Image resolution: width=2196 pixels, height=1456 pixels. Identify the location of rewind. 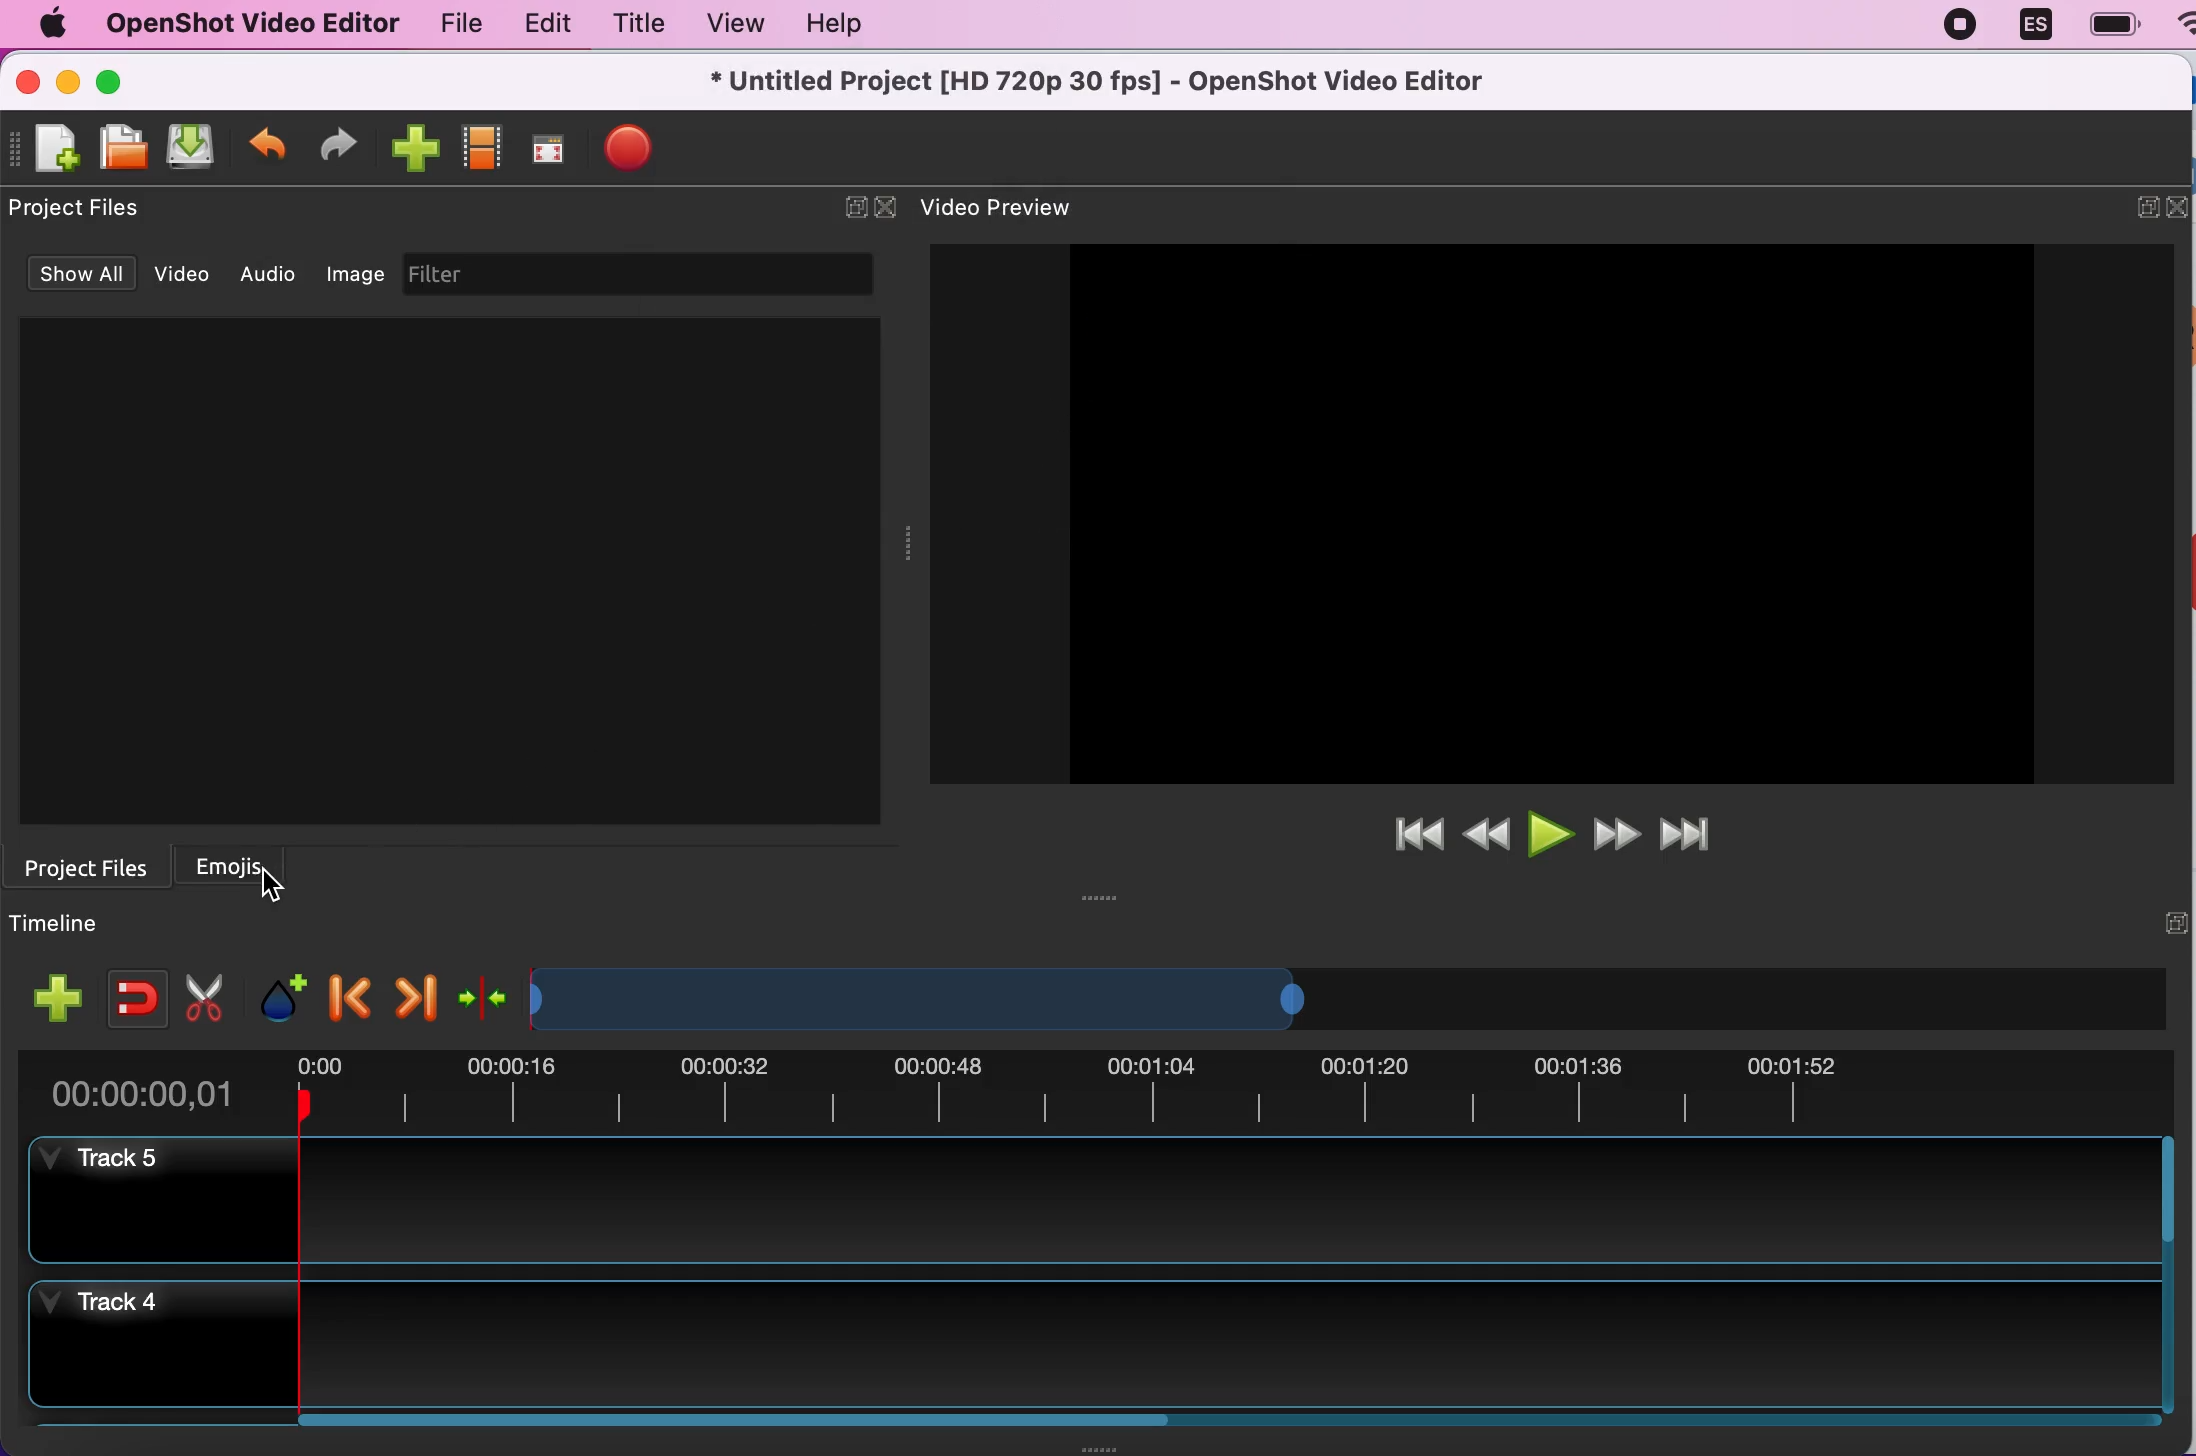
(1486, 835).